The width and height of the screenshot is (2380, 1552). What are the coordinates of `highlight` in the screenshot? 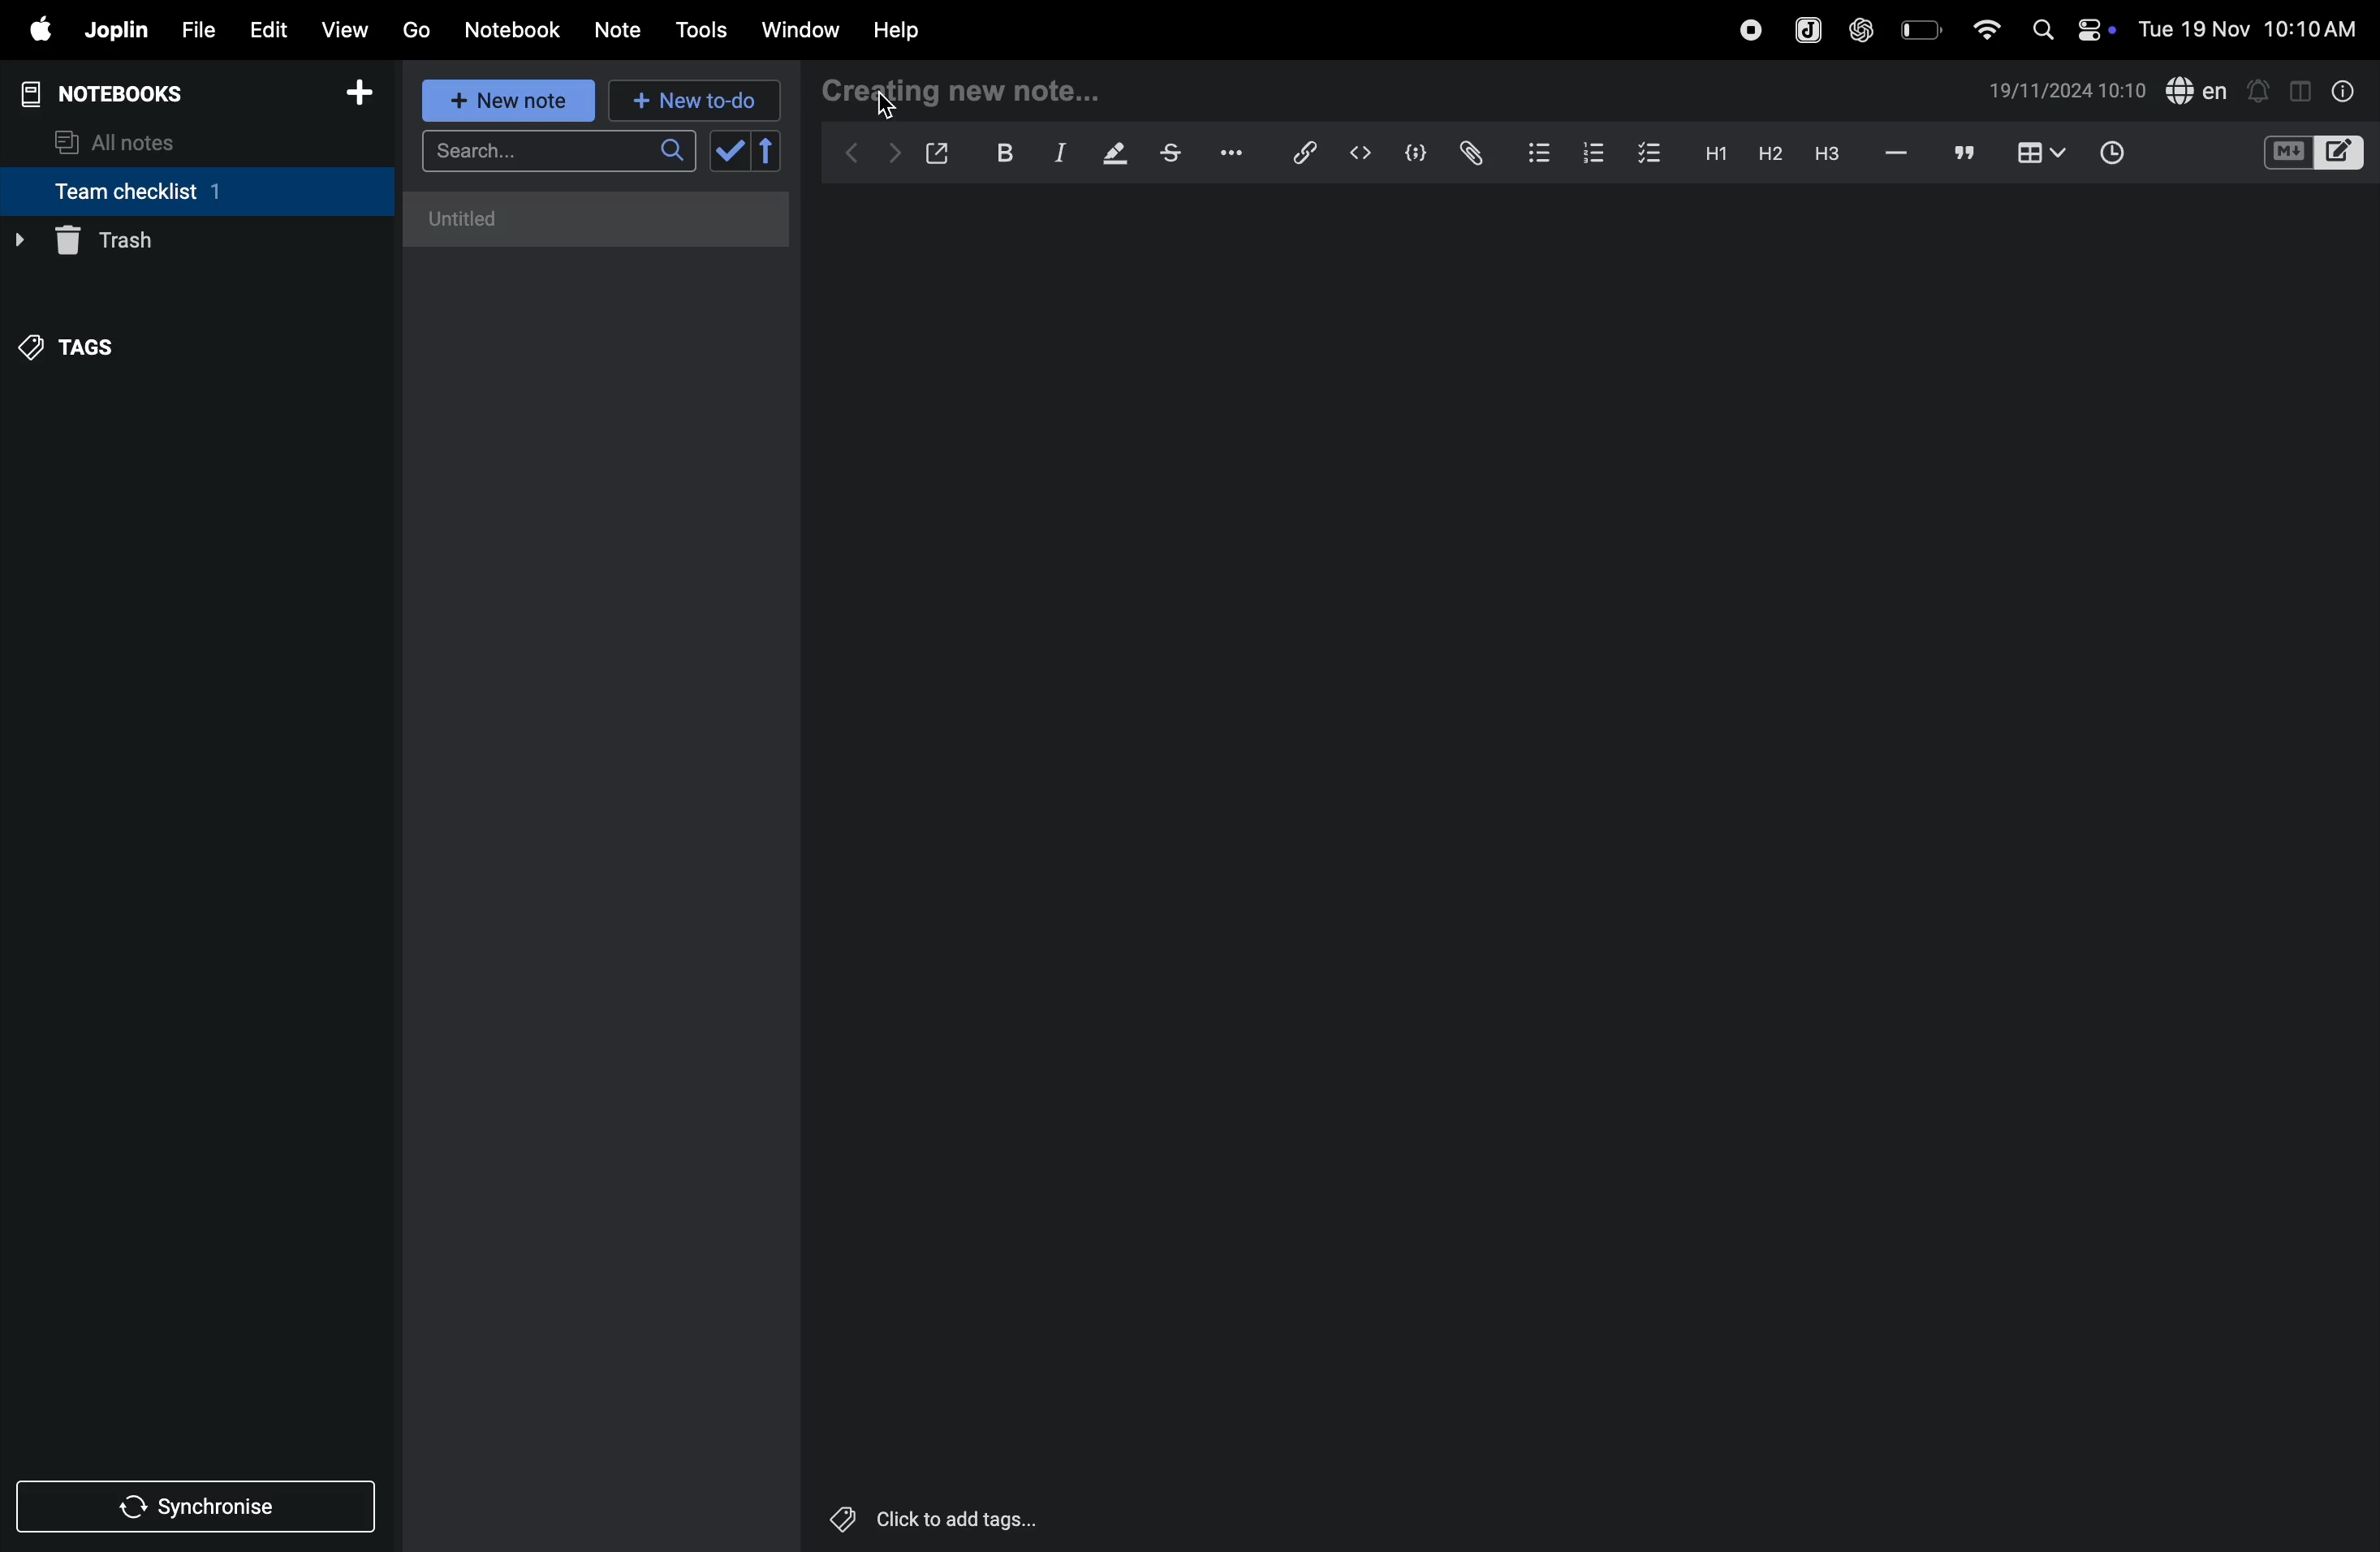 It's located at (1112, 154).